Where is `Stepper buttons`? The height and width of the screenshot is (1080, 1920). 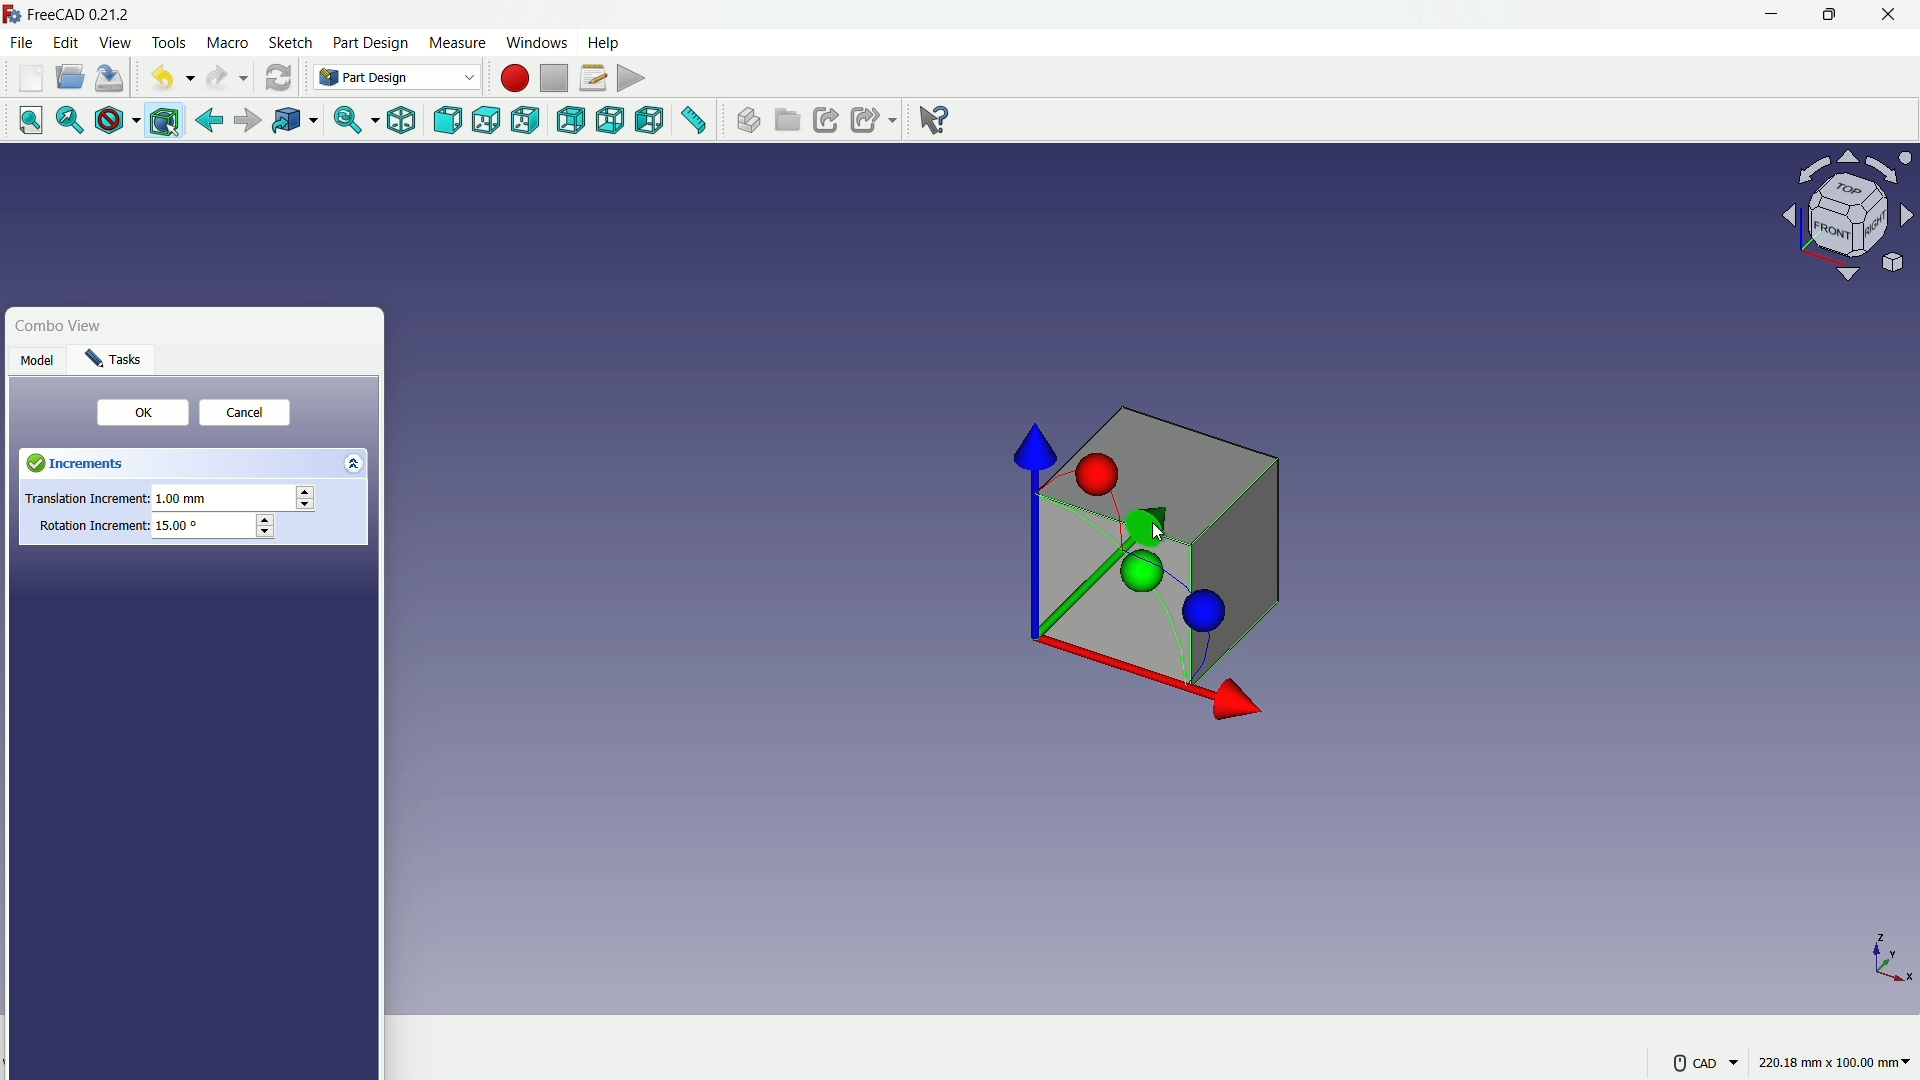 Stepper buttons is located at coordinates (267, 525).